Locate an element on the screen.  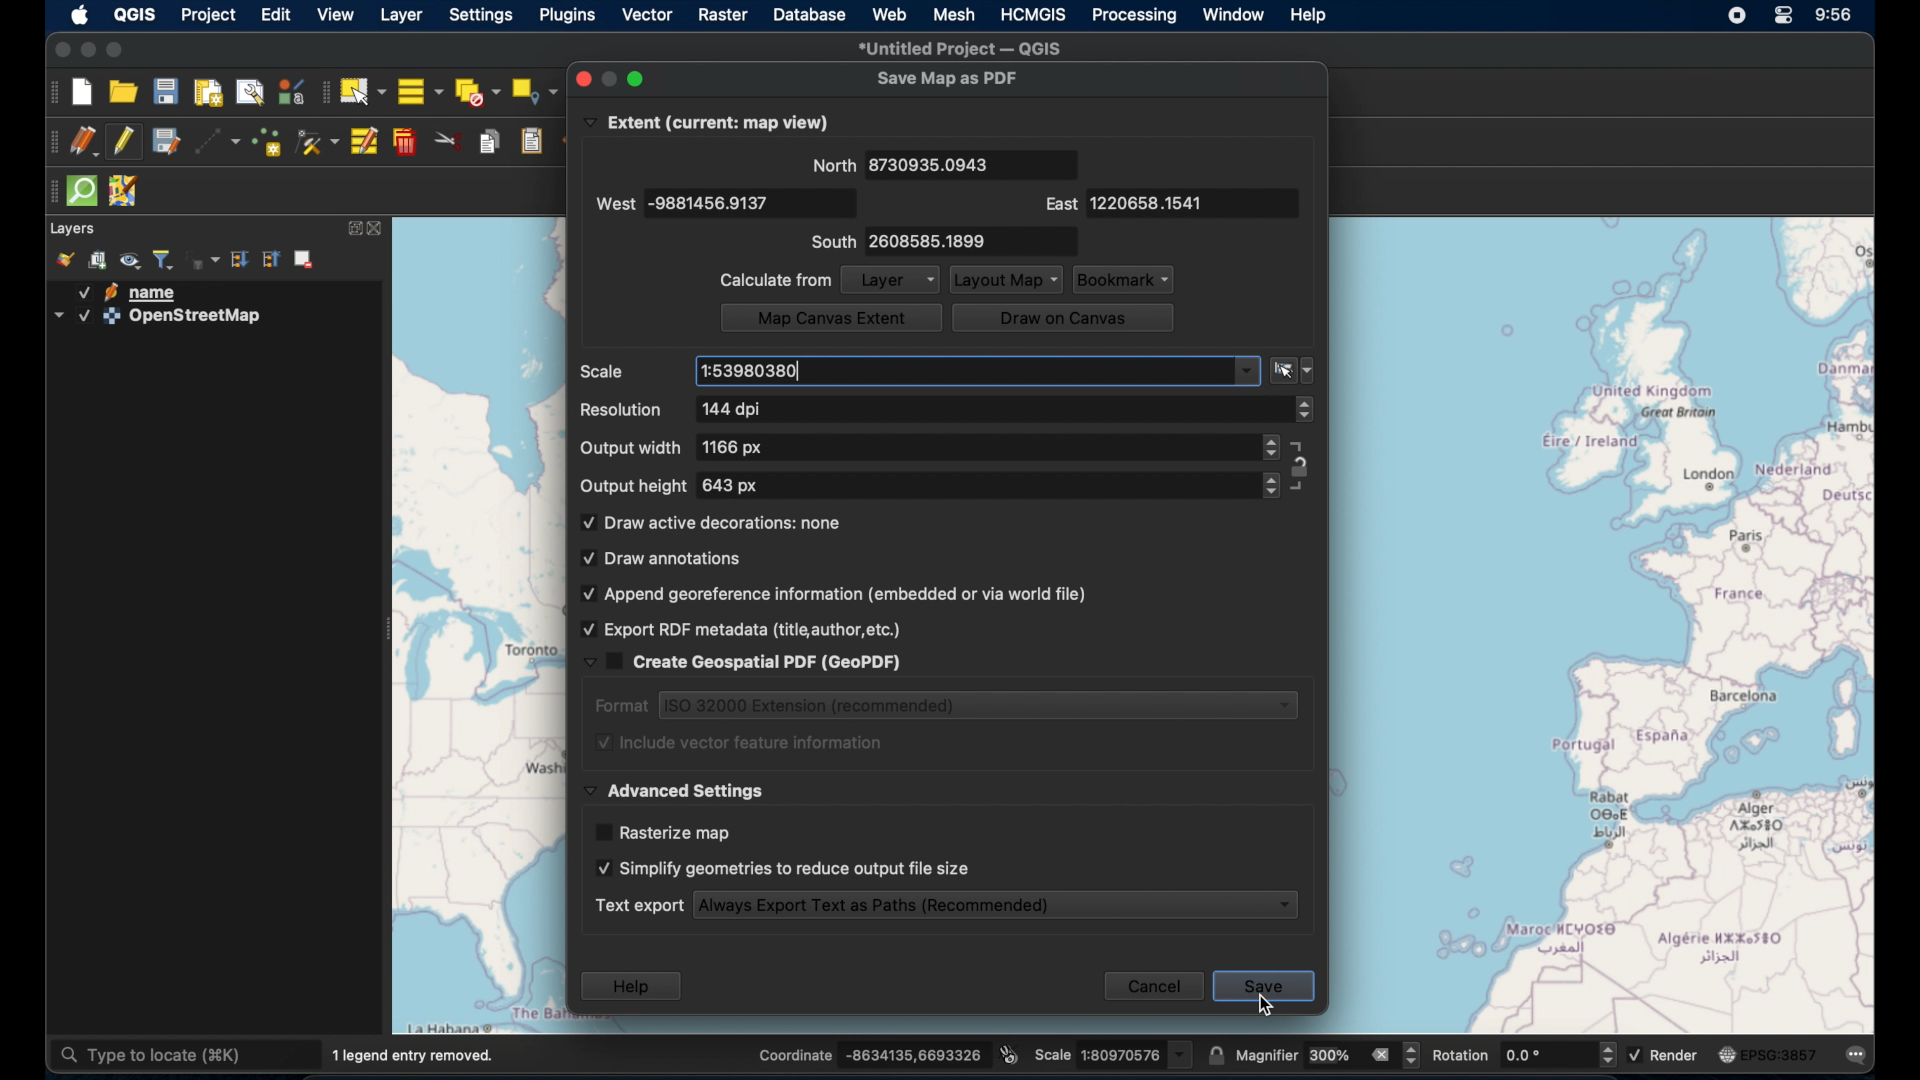
toggle editing is located at coordinates (122, 143).